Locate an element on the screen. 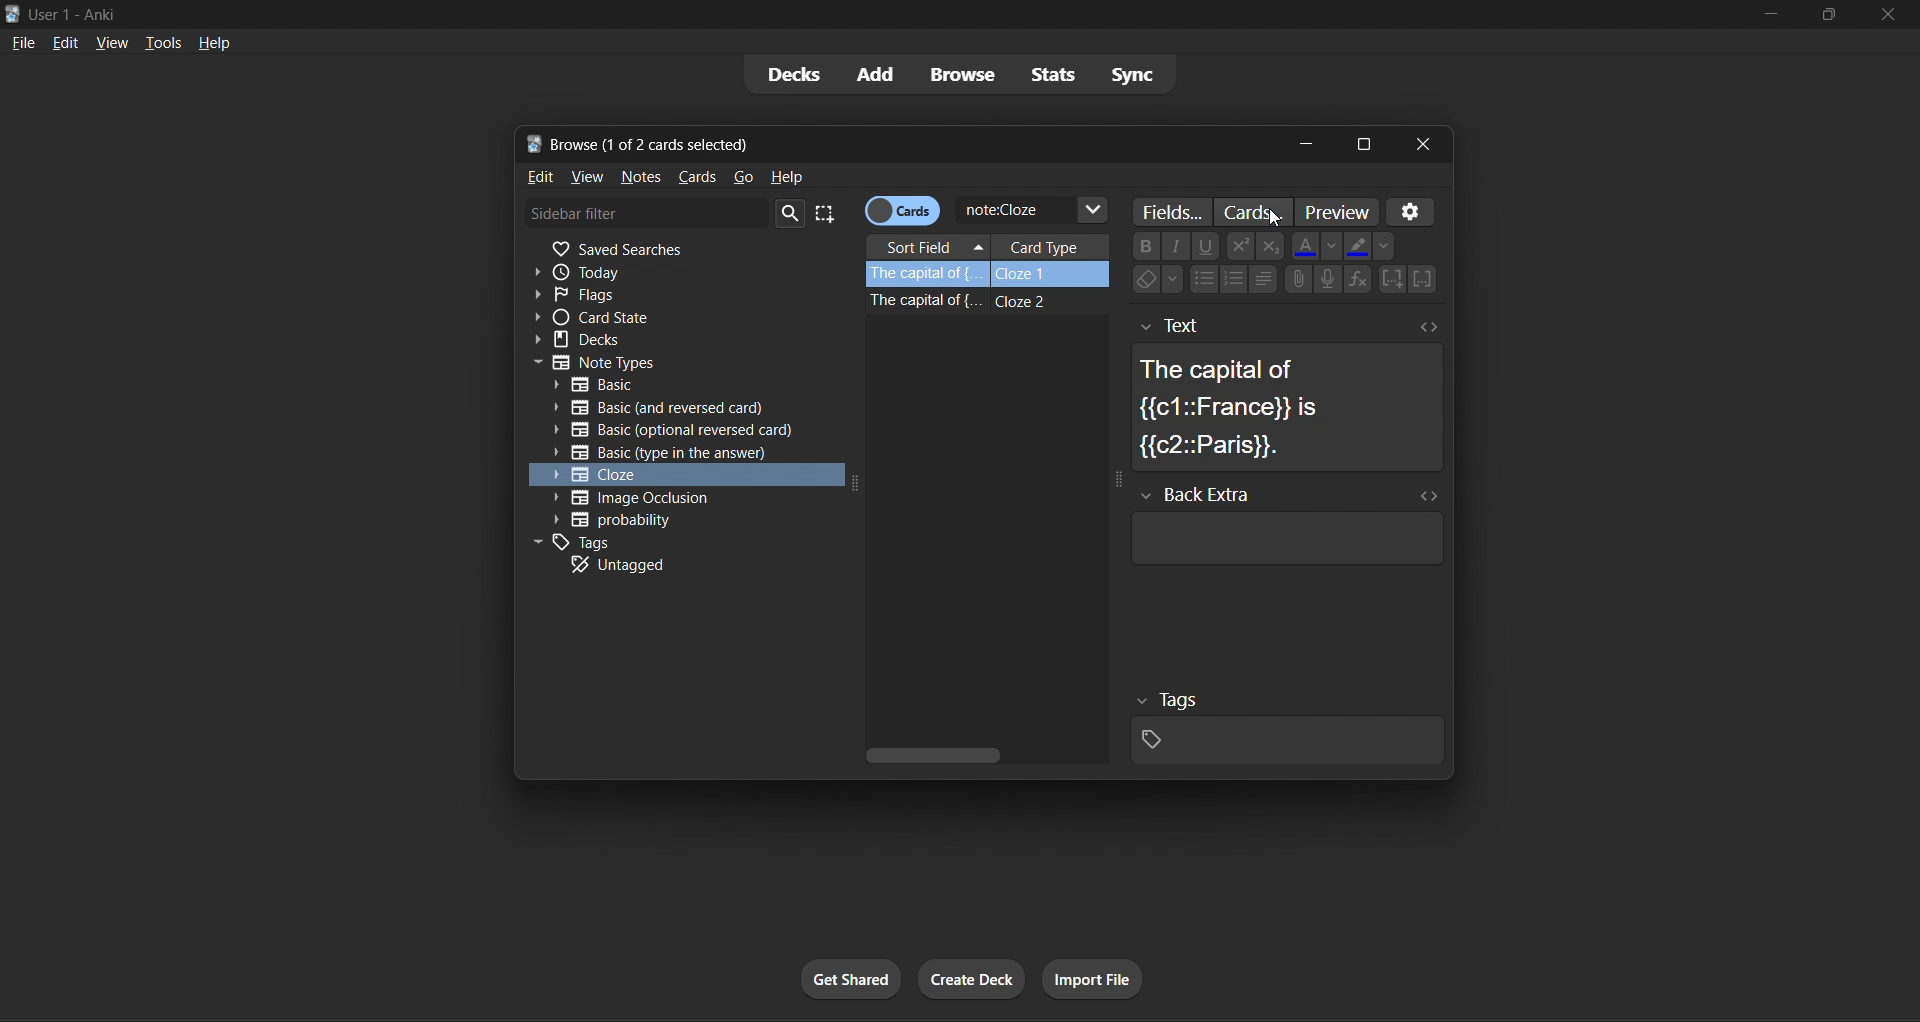 This screenshot has height=1022, width=1920. cloze card filter is located at coordinates (675, 474).